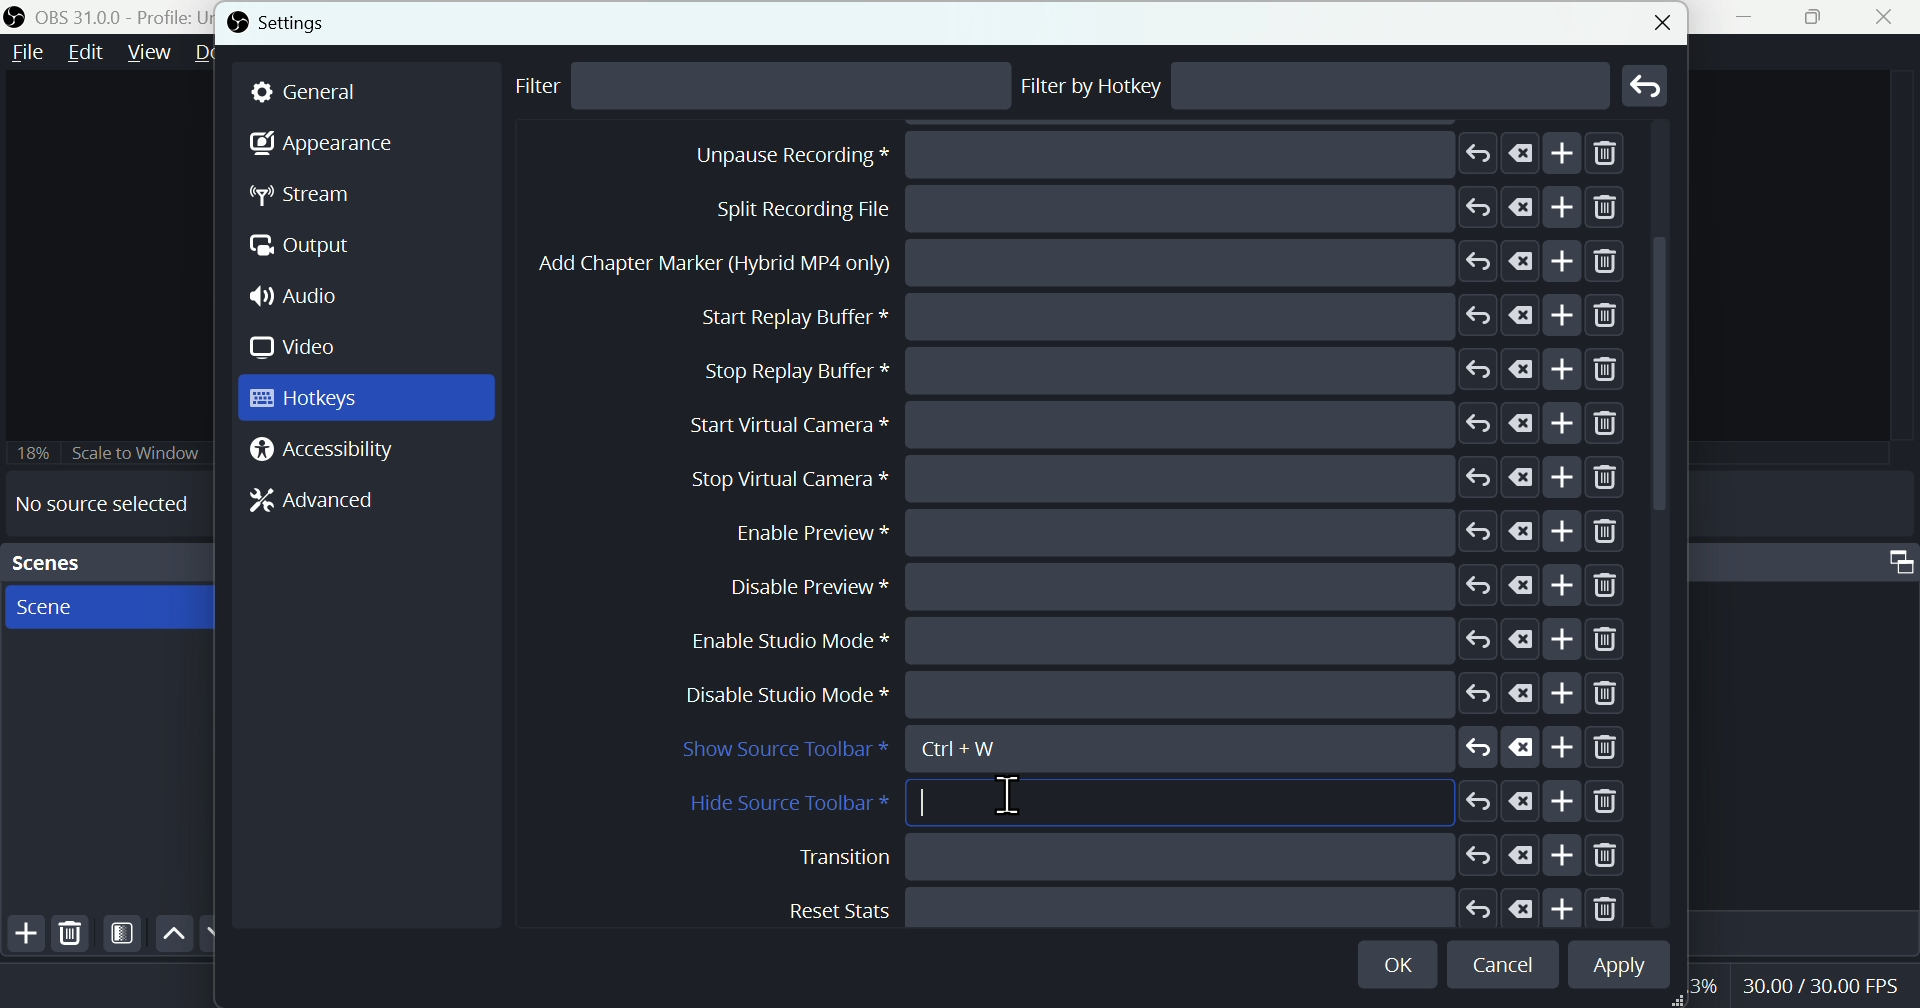 Image resolution: width=1920 pixels, height=1008 pixels. I want to click on Edit, so click(85, 56).